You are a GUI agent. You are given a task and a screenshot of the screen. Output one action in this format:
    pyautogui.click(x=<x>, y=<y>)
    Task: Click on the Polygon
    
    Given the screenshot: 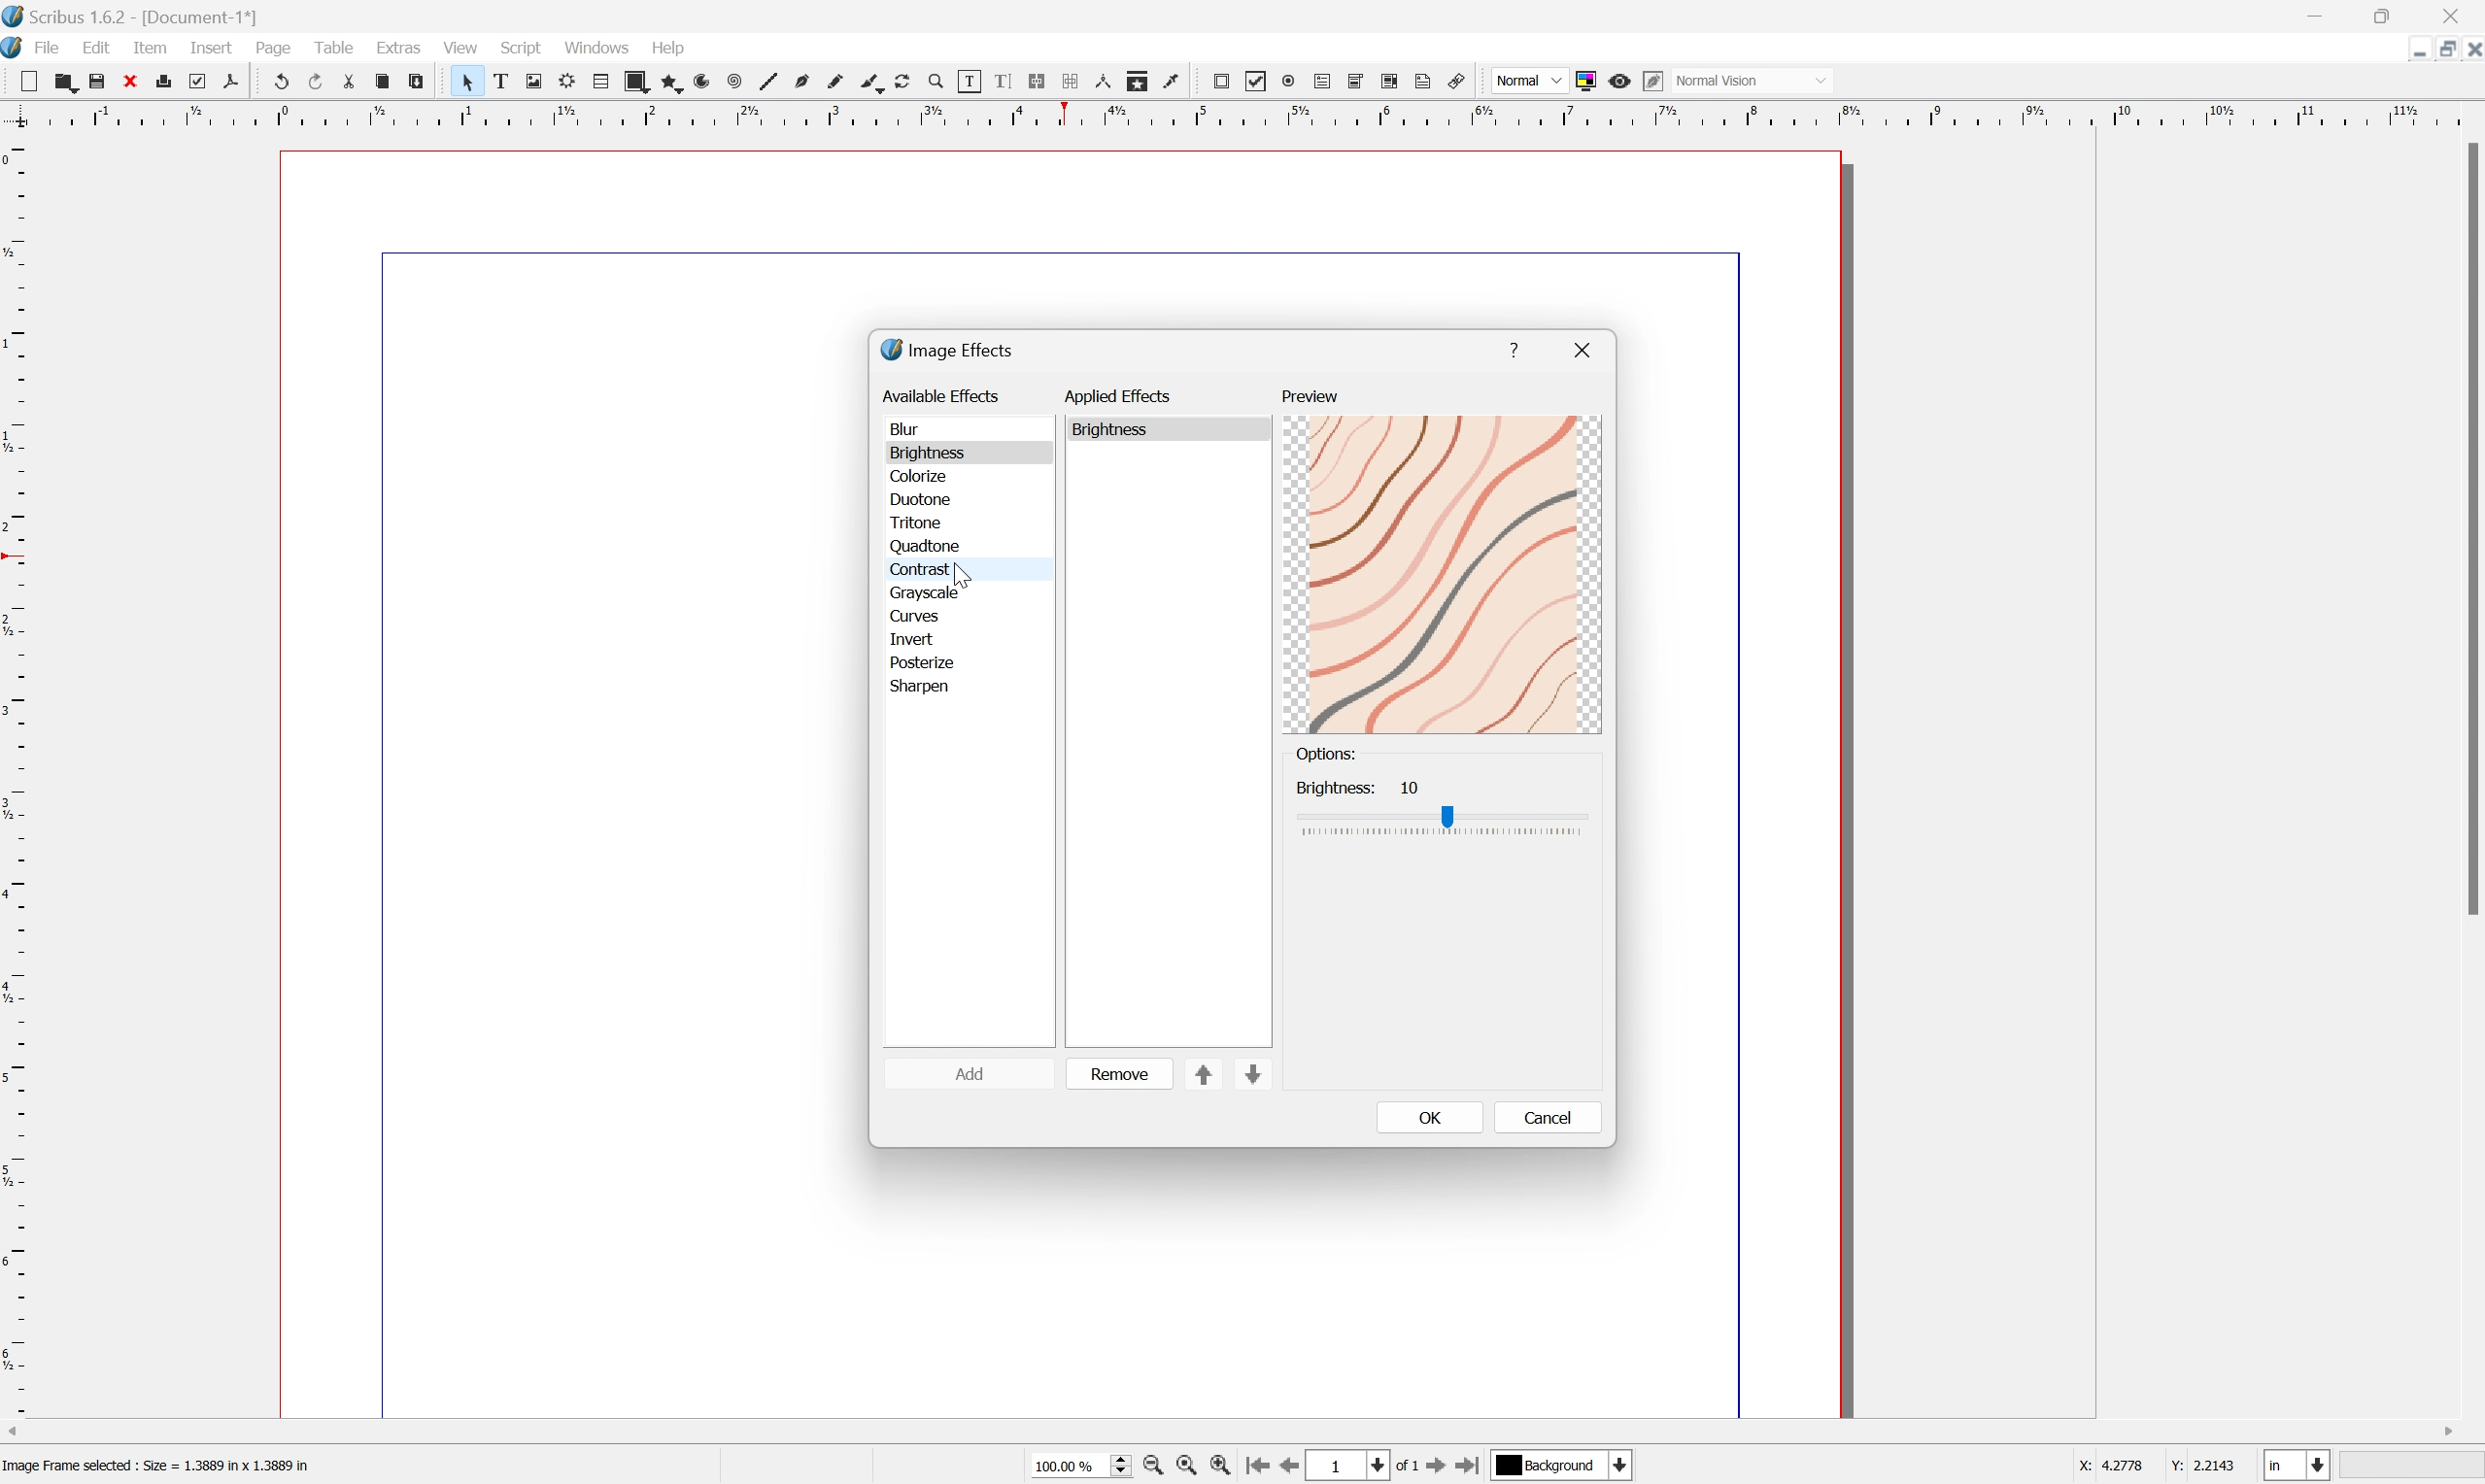 What is the action you would take?
    pyautogui.click(x=673, y=80)
    